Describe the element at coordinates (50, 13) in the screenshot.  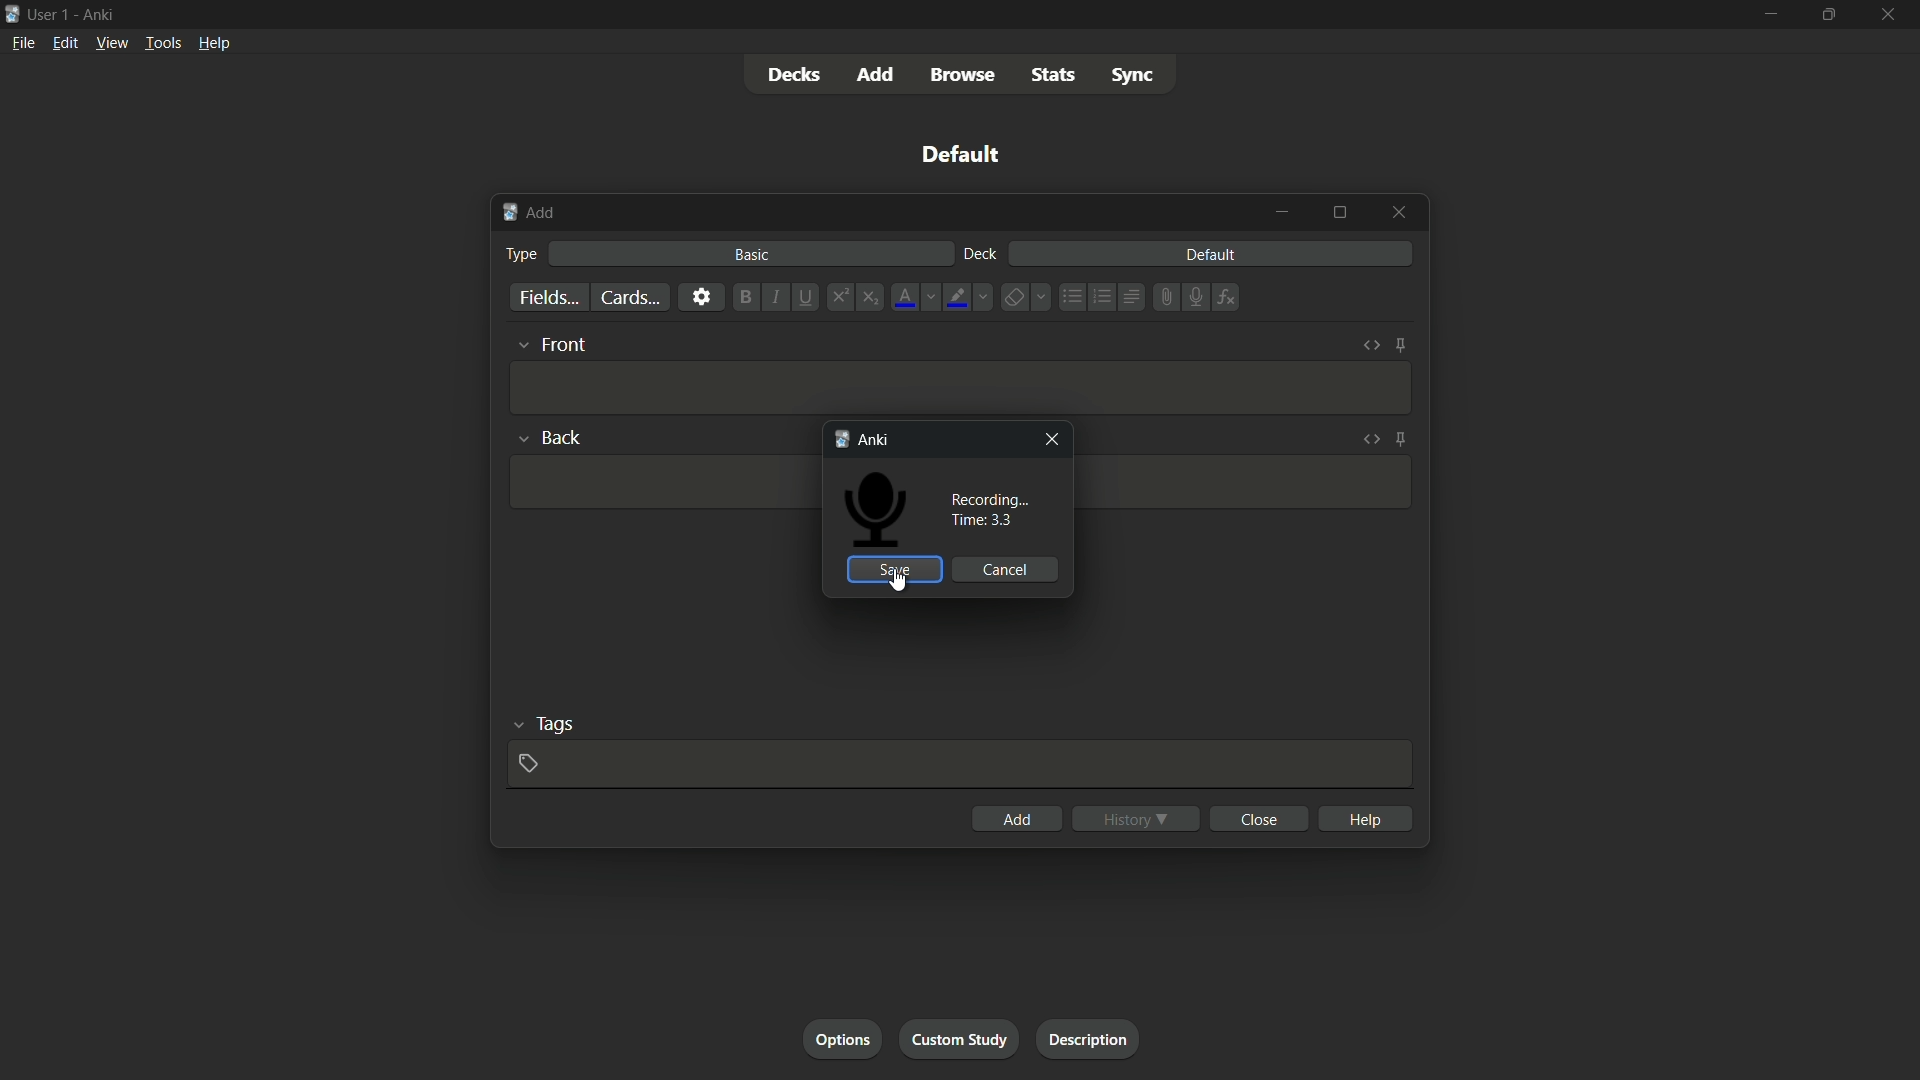
I see `user 1` at that location.